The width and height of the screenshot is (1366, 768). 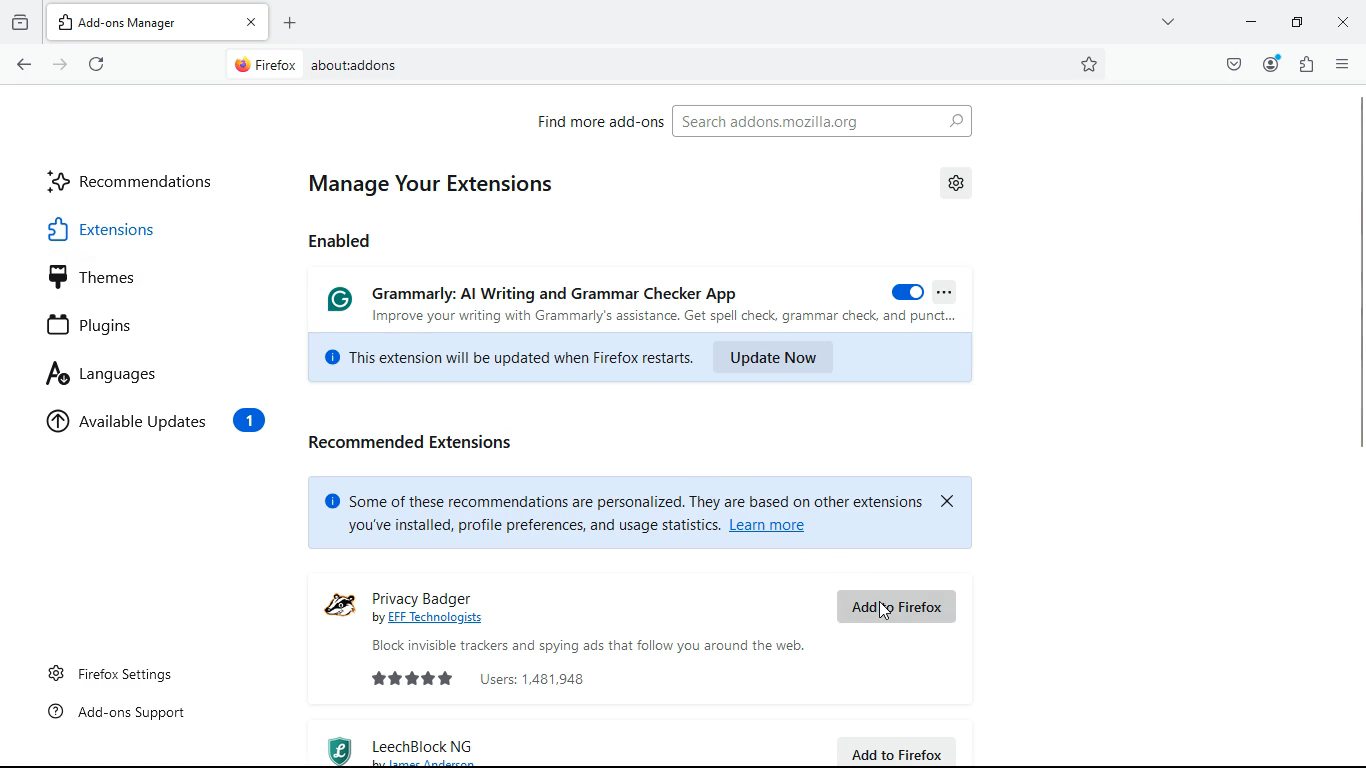 I want to click on about:addons, so click(x=627, y=65).